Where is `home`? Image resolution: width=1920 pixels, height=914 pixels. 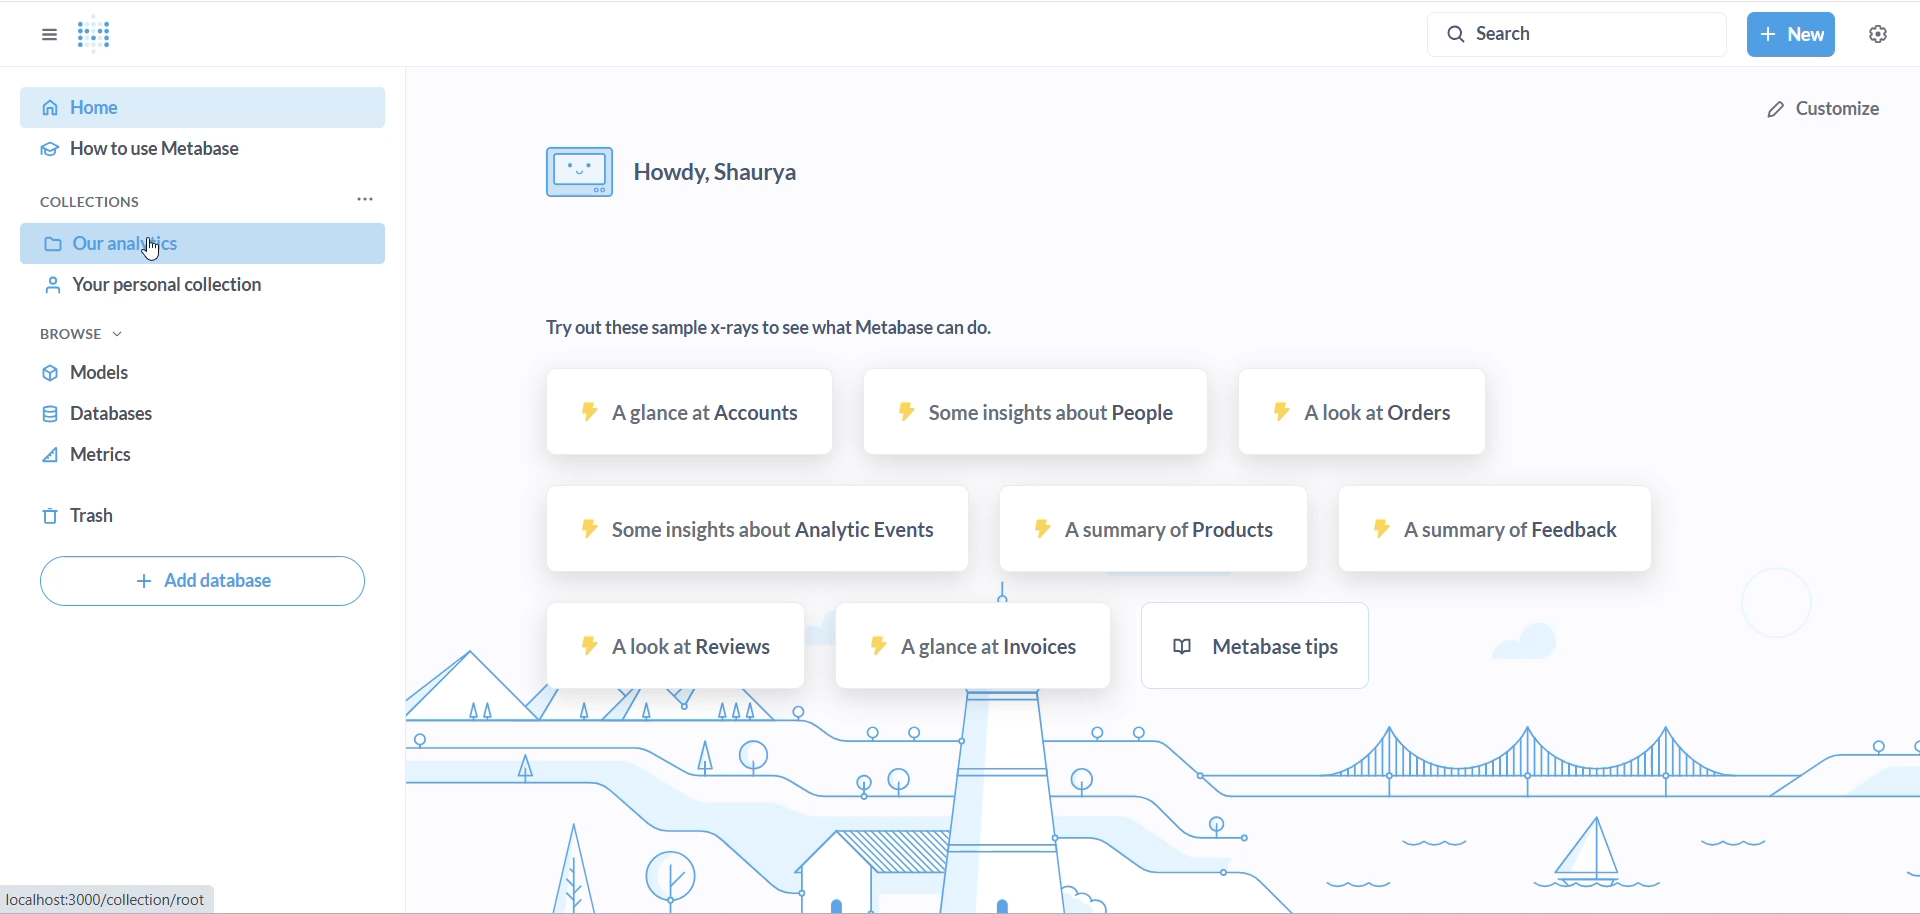 home is located at coordinates (201, 107).